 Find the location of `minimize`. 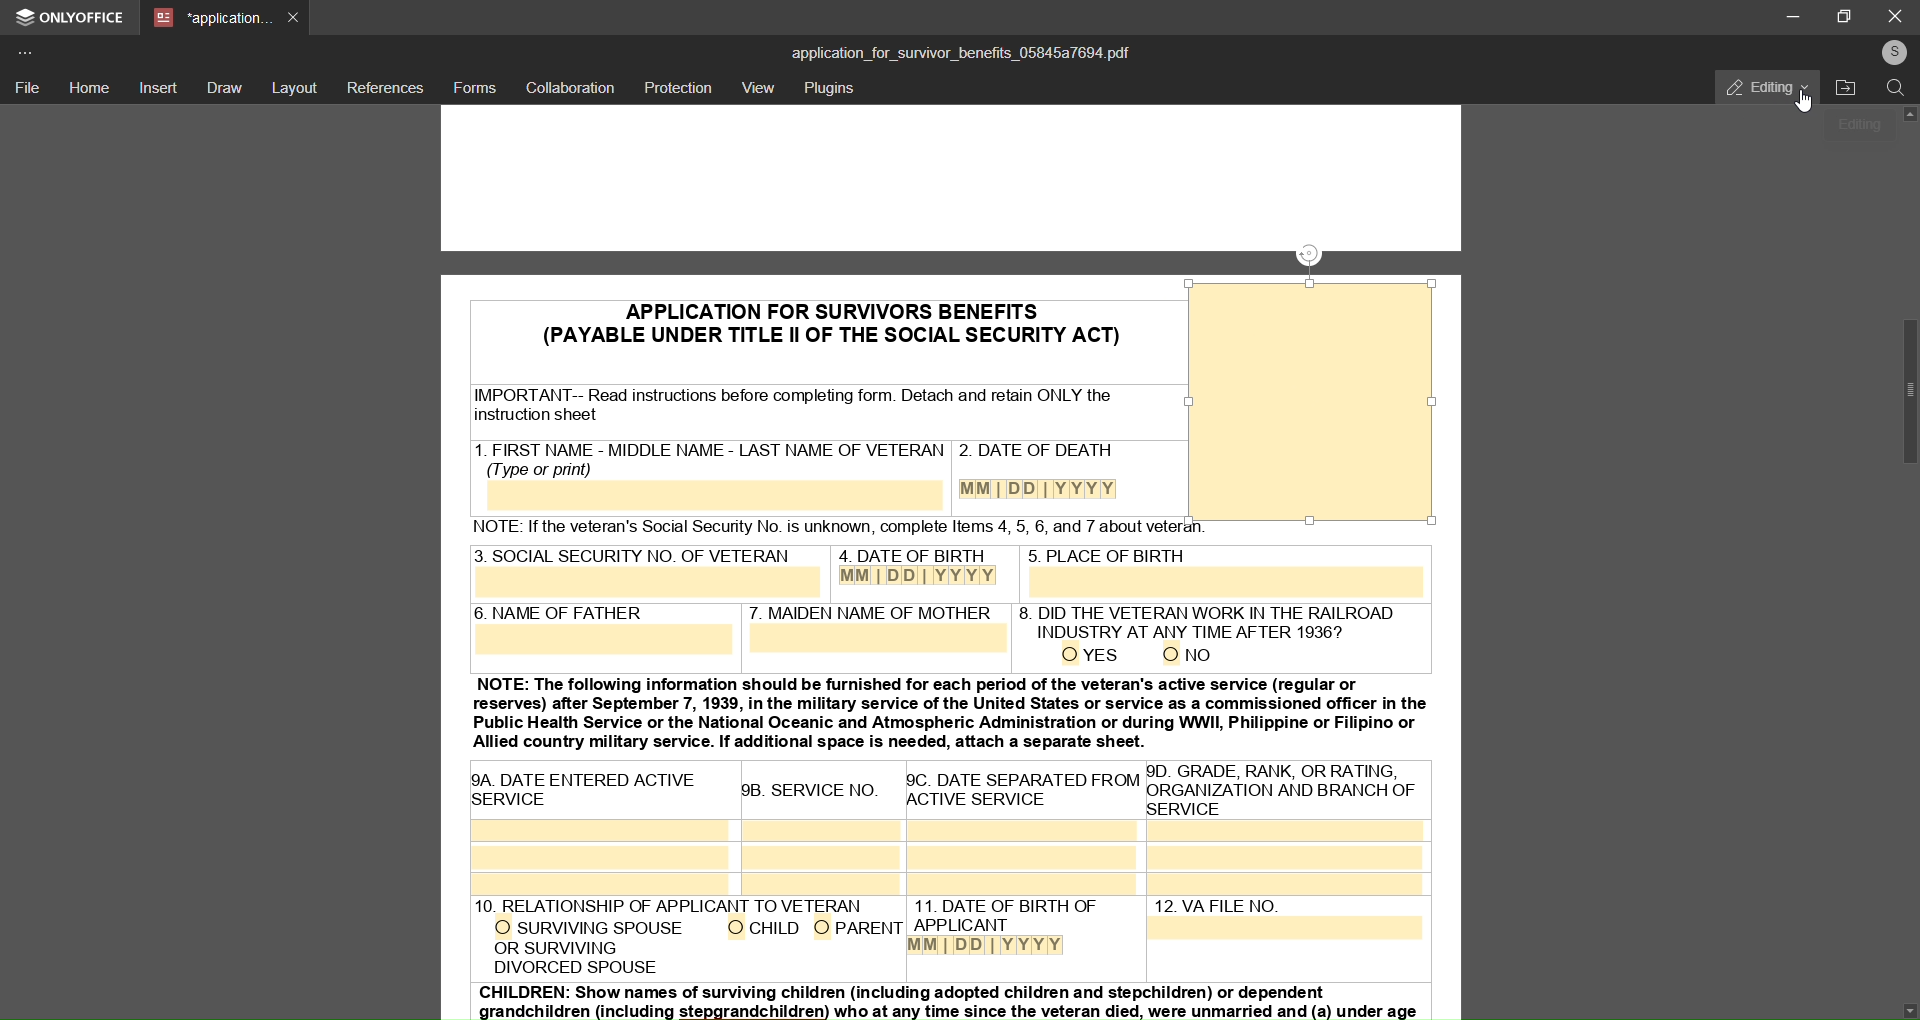

minimize is located at coordinates (1787, 16).